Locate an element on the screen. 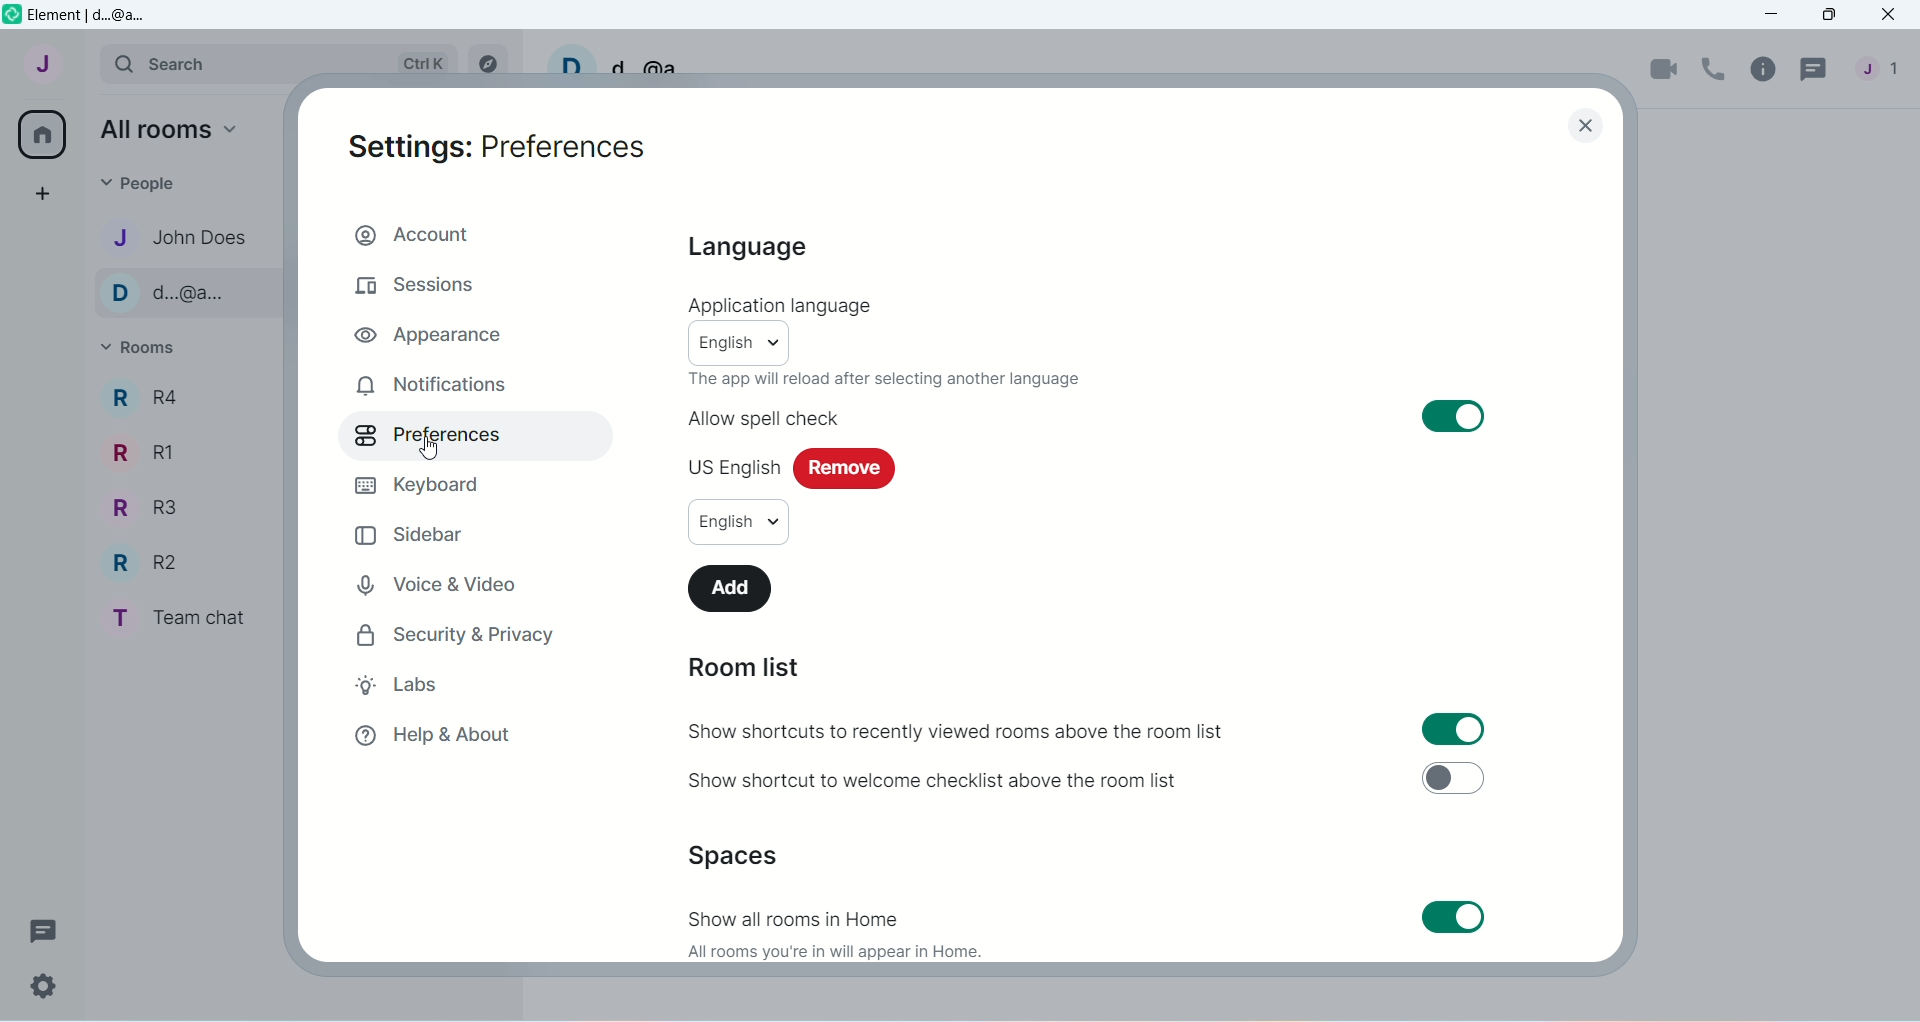  Sidebar is located at coordinates (411, 537).